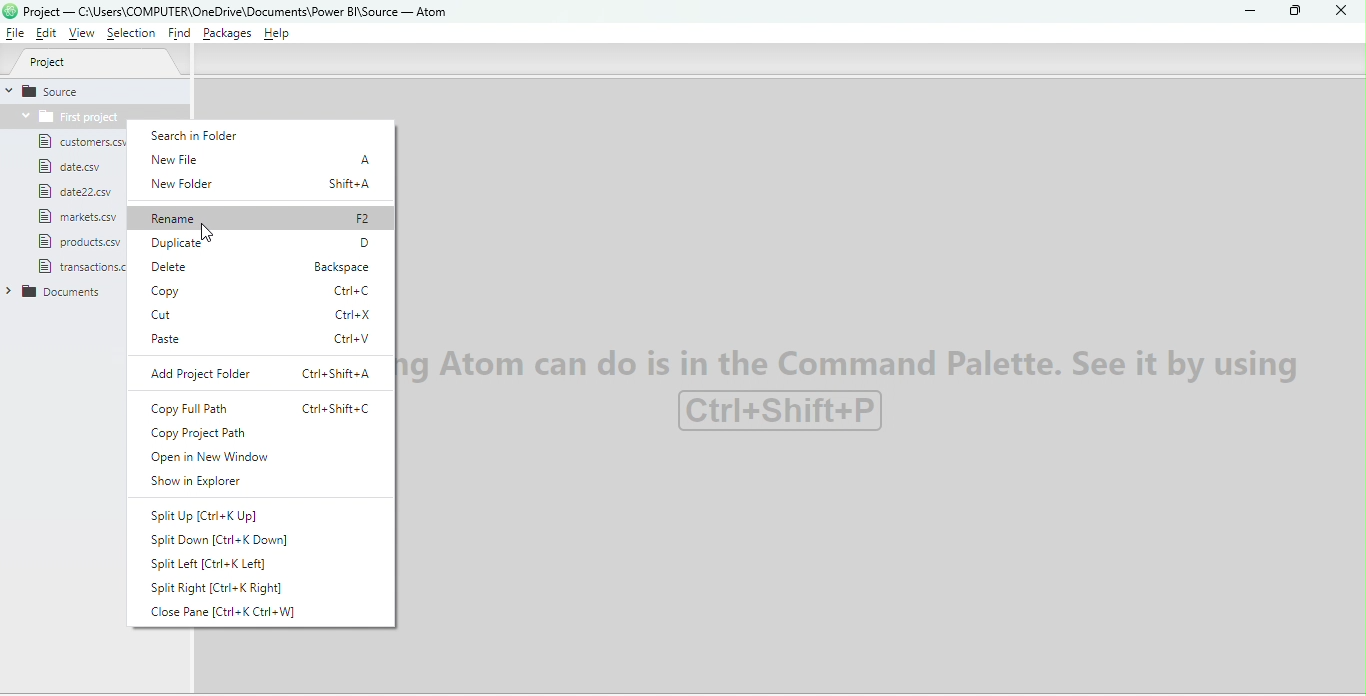 The image size is (1366, 696). Describe the element at coordinates (264, 158) in the screenshot. I see `New file` at that location.